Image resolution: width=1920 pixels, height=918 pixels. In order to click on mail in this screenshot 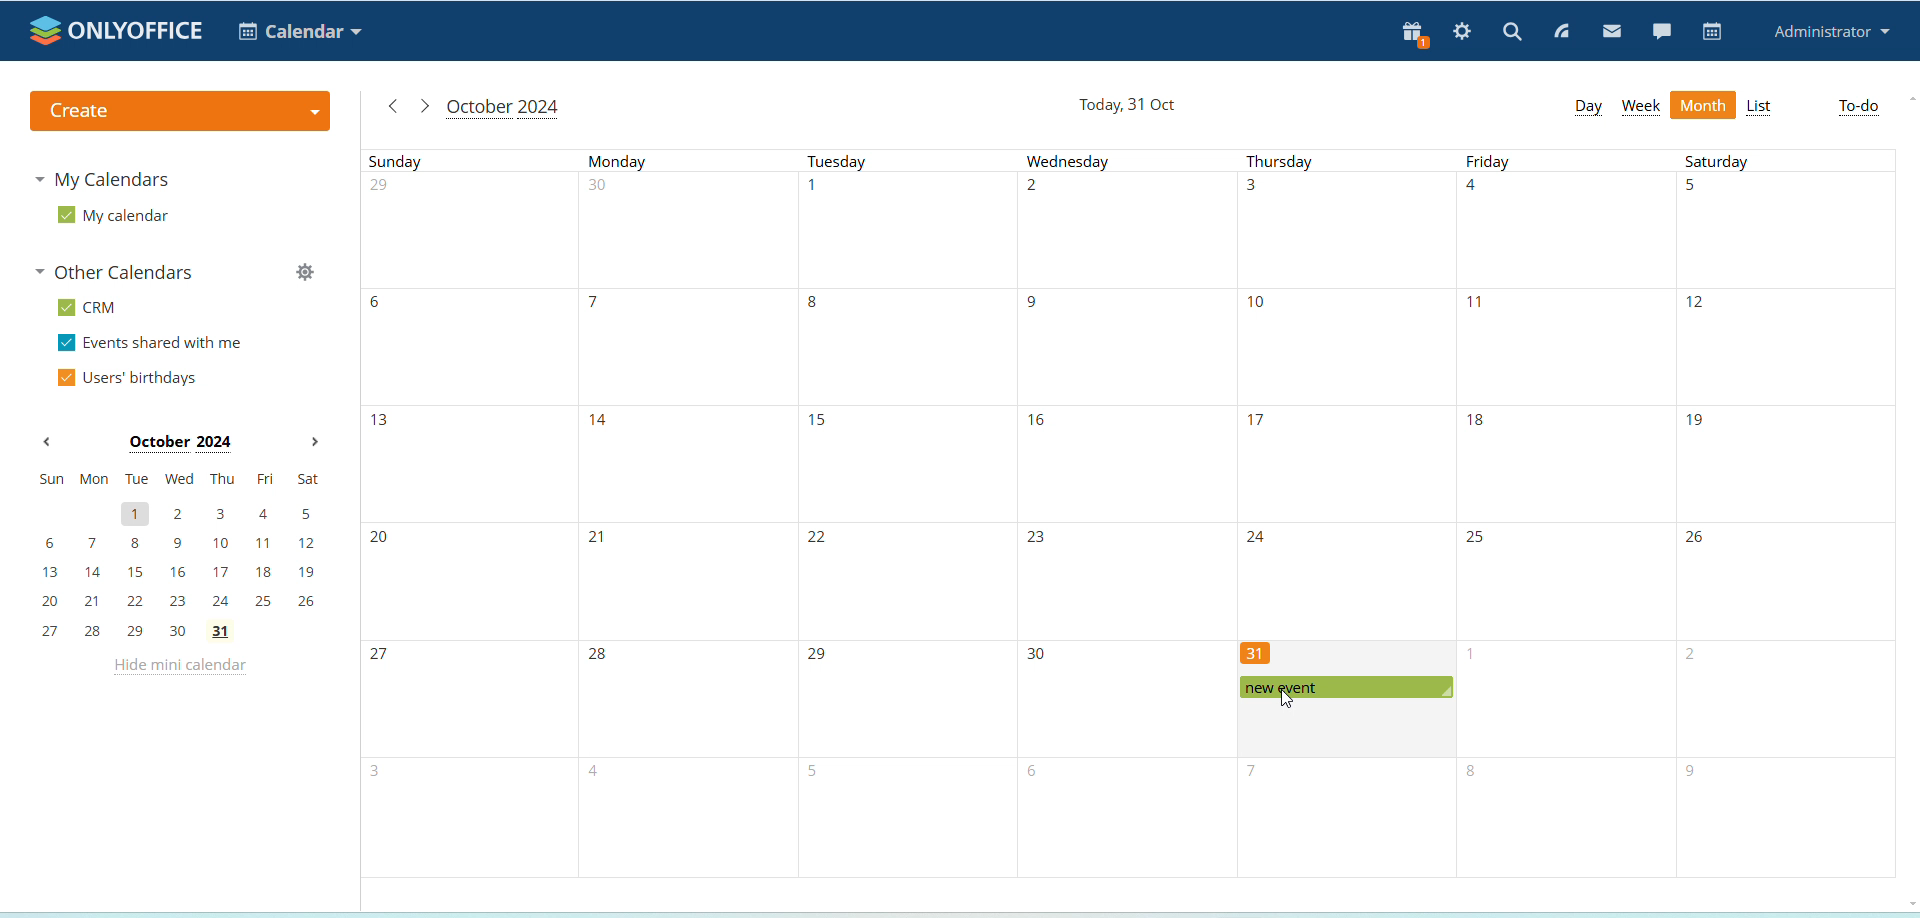, I will do `click(1613, 33)`.